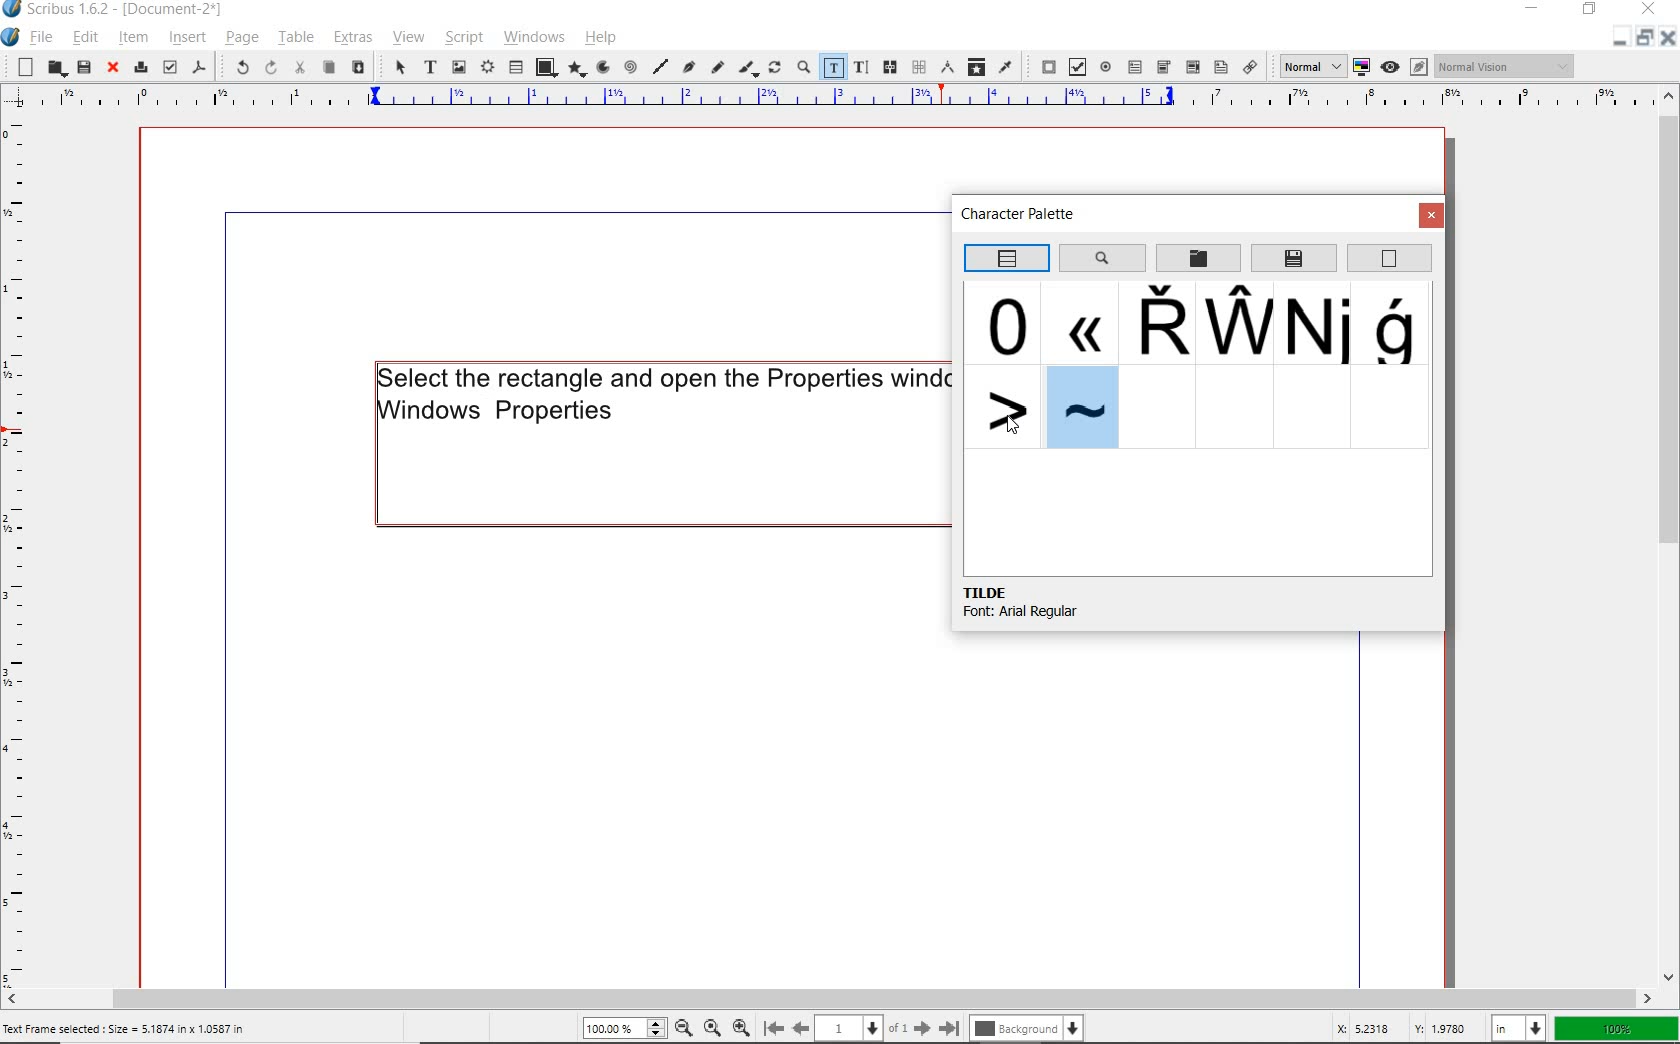 This screenshot has width=1680, height=1044. I want to click on extras, so click(356, 39).